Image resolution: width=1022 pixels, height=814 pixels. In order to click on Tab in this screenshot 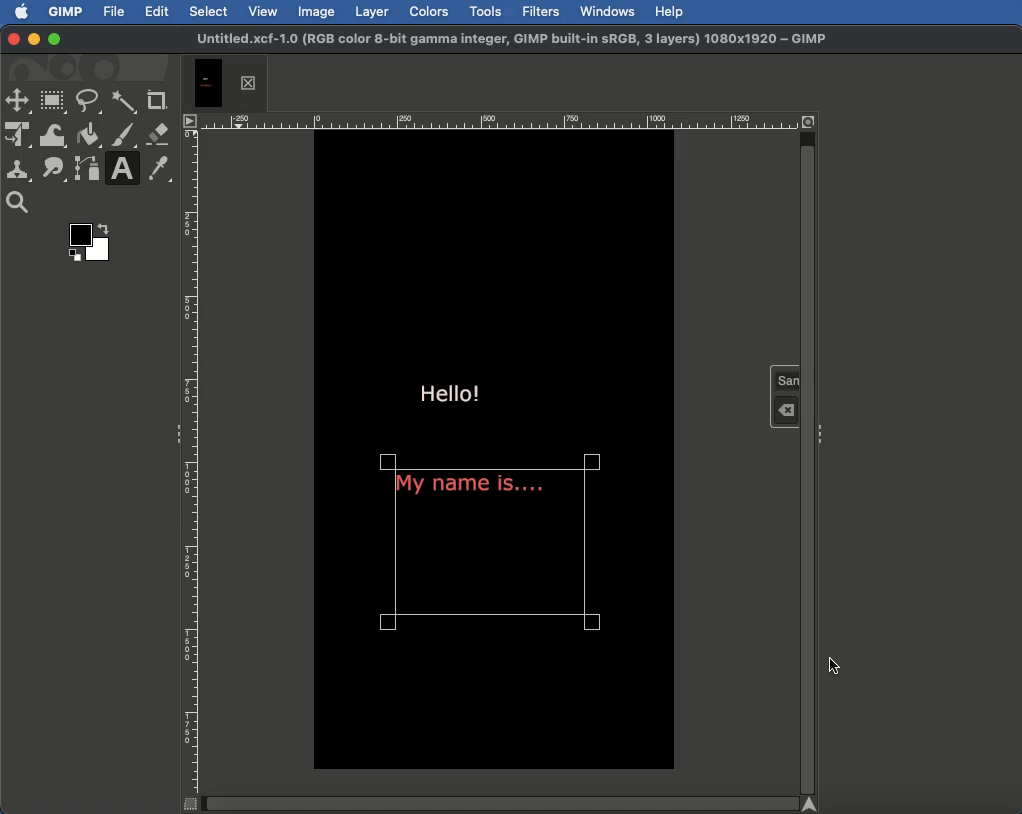, I will do `click(228, 80)`.